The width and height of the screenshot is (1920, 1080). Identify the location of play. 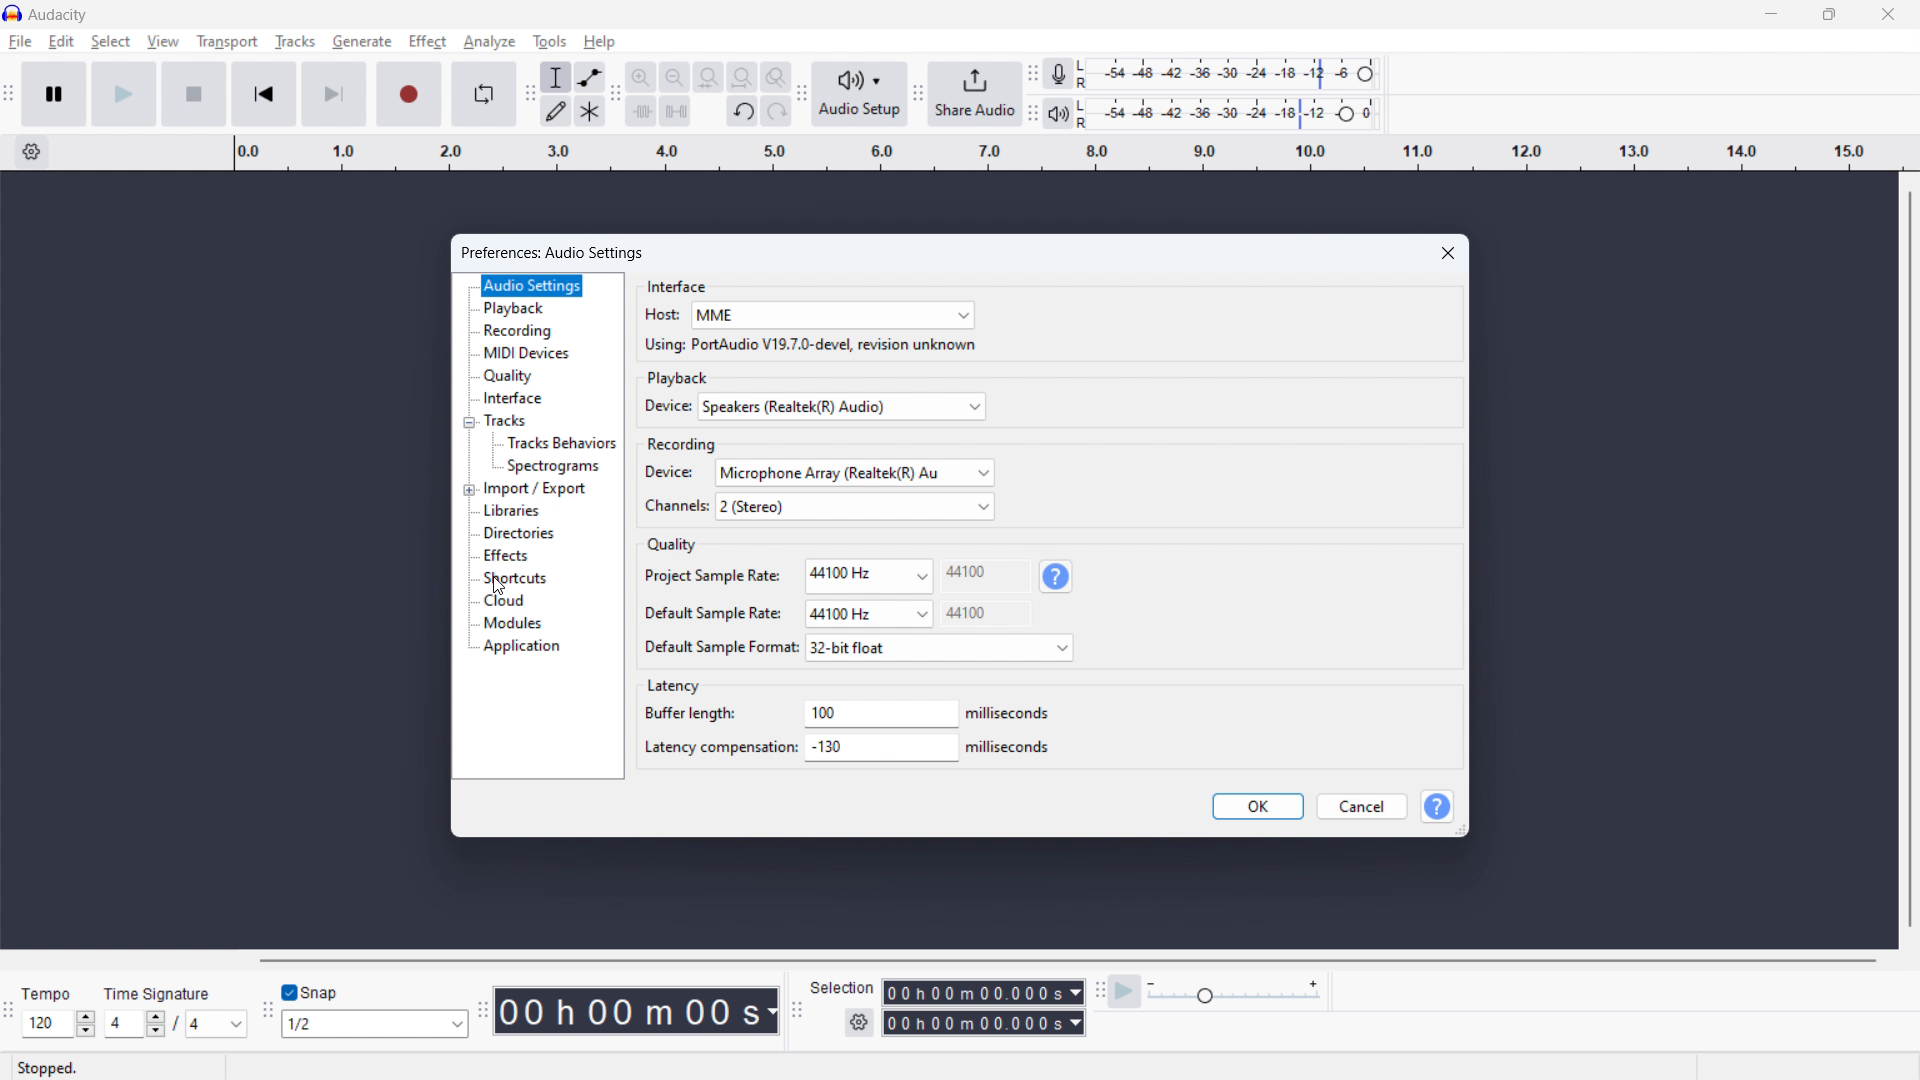
(124, 95).